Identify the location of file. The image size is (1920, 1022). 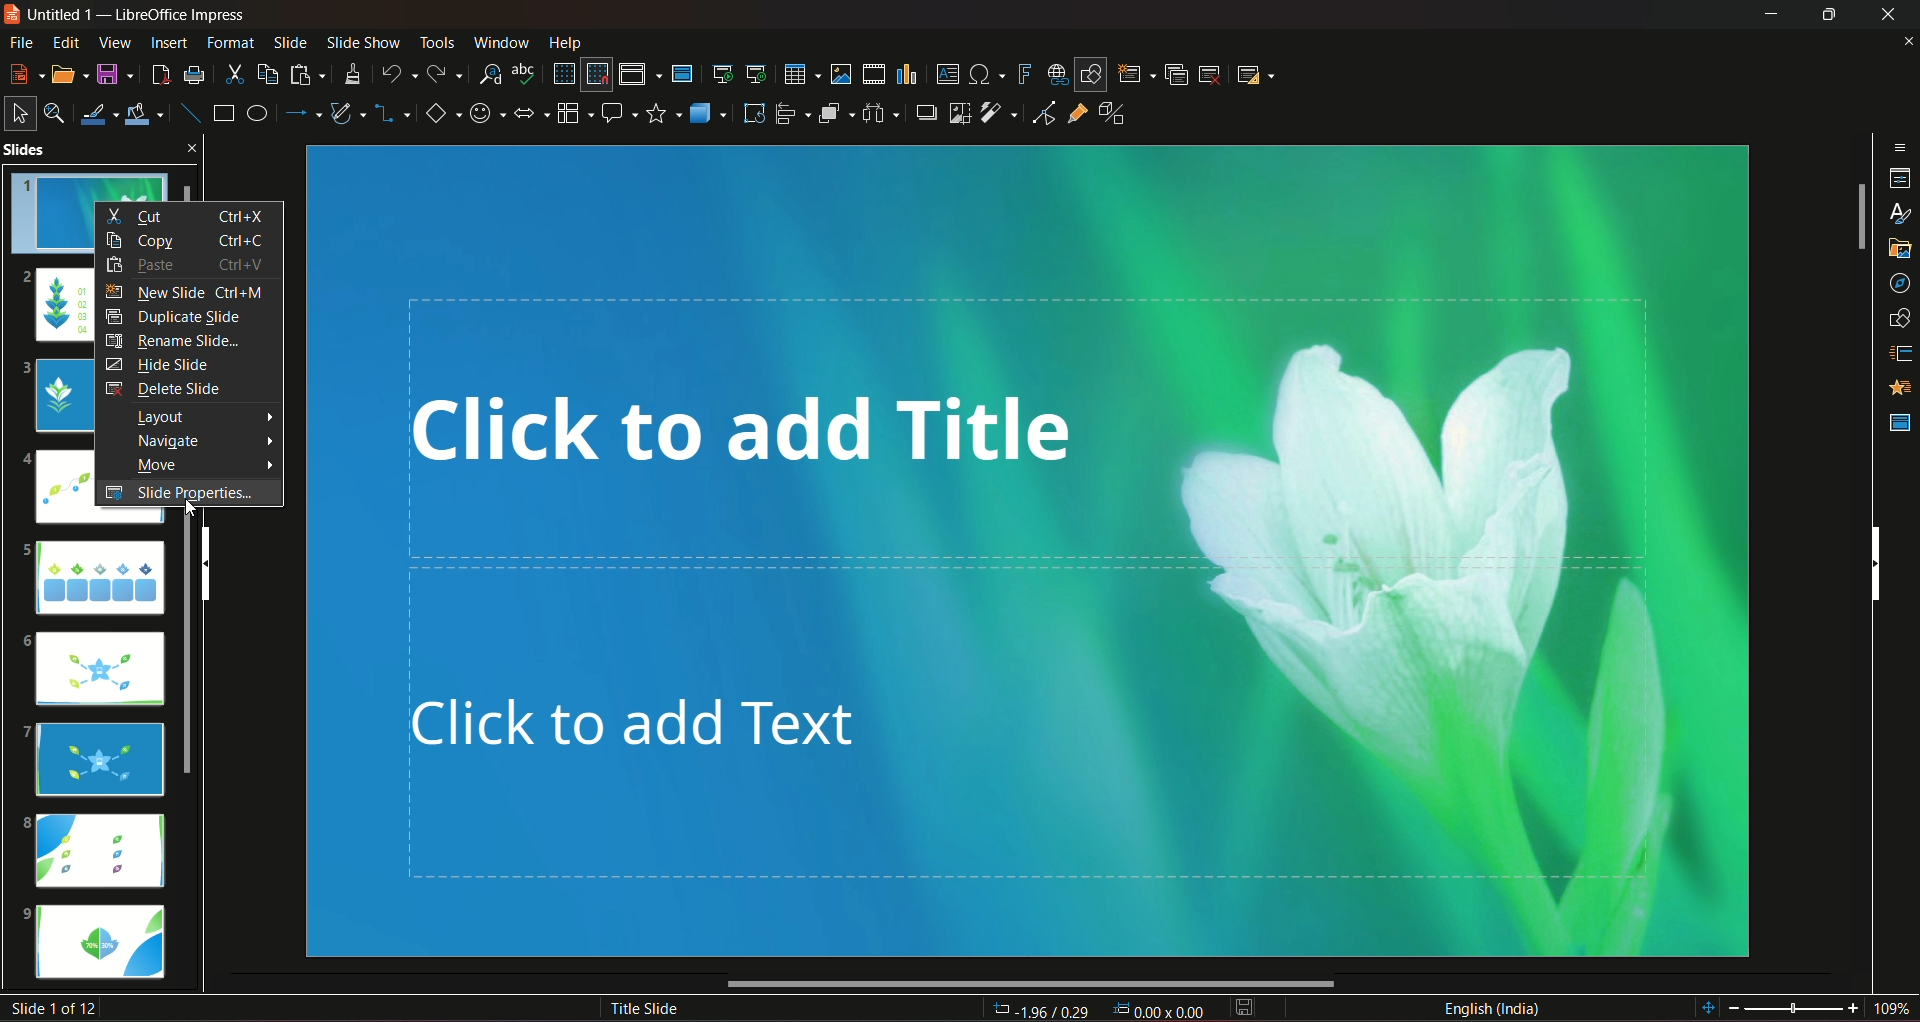
(23, 42).